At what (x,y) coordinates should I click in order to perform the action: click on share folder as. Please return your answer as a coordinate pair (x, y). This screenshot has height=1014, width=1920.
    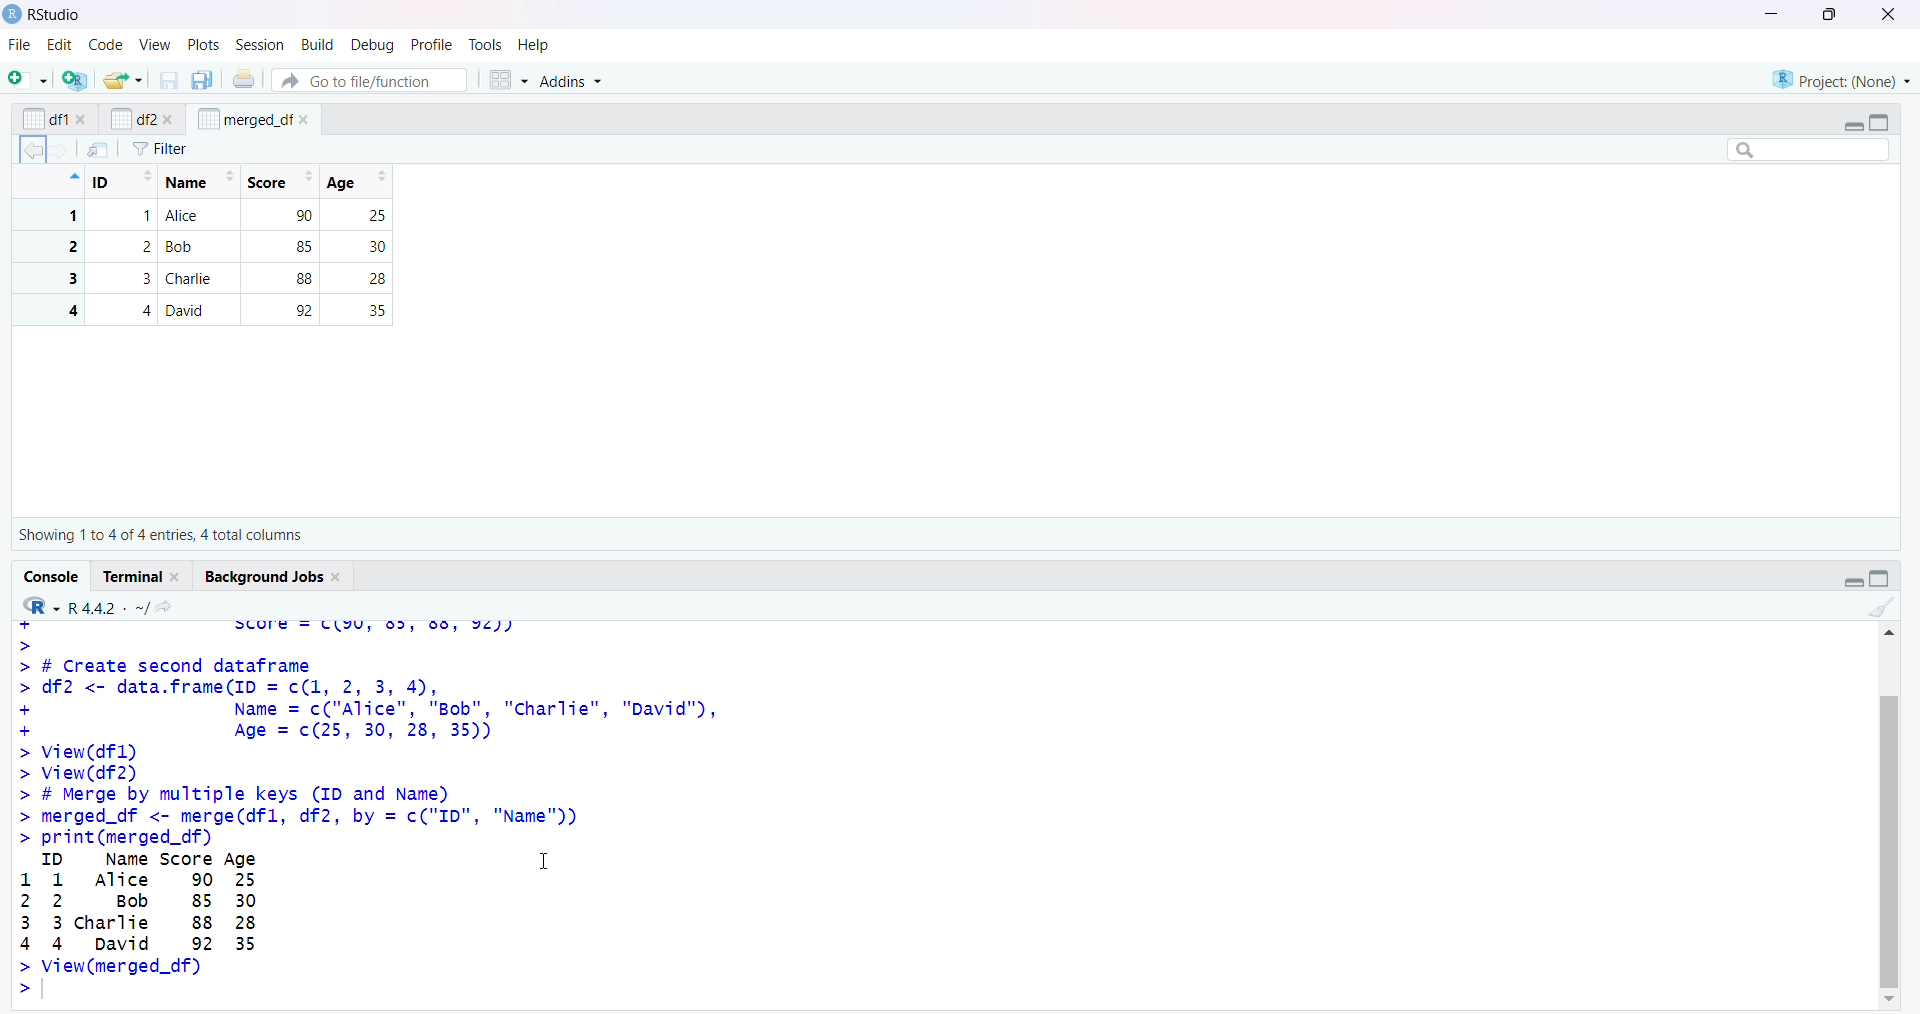
    Looking at the image, I should click on (124, 80).